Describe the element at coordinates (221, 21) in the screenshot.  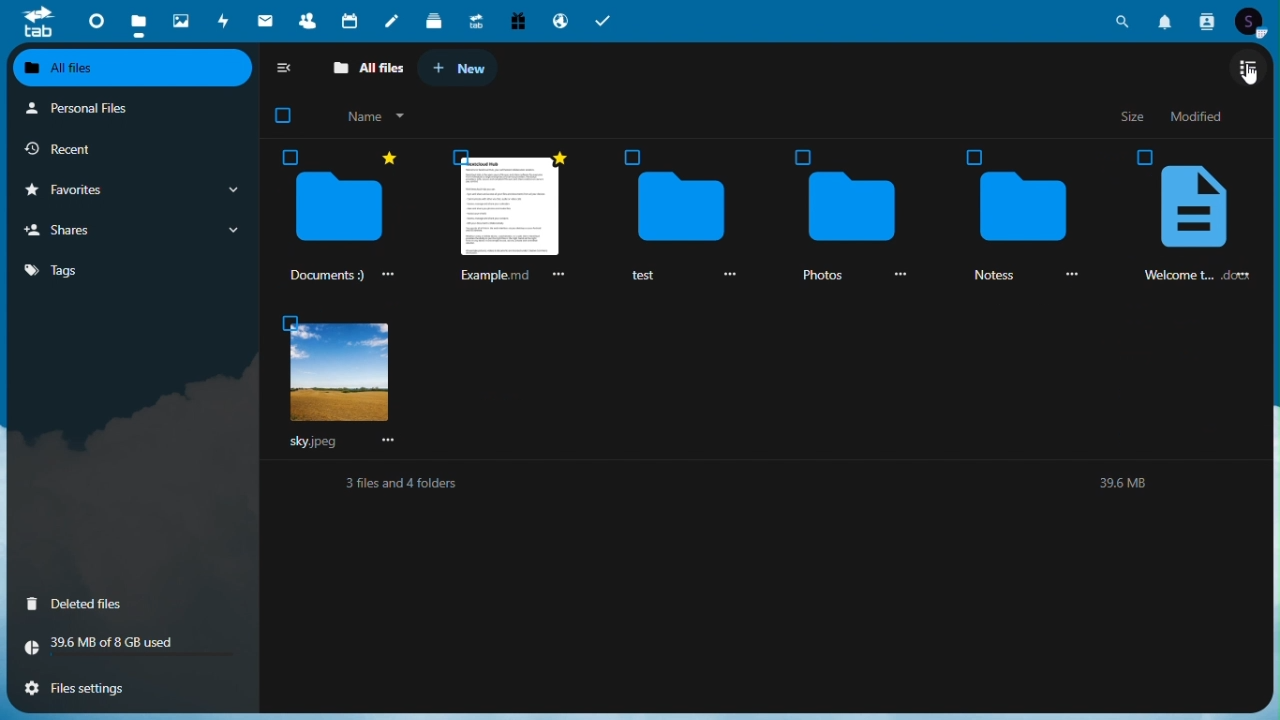
I see `activity` at that location.